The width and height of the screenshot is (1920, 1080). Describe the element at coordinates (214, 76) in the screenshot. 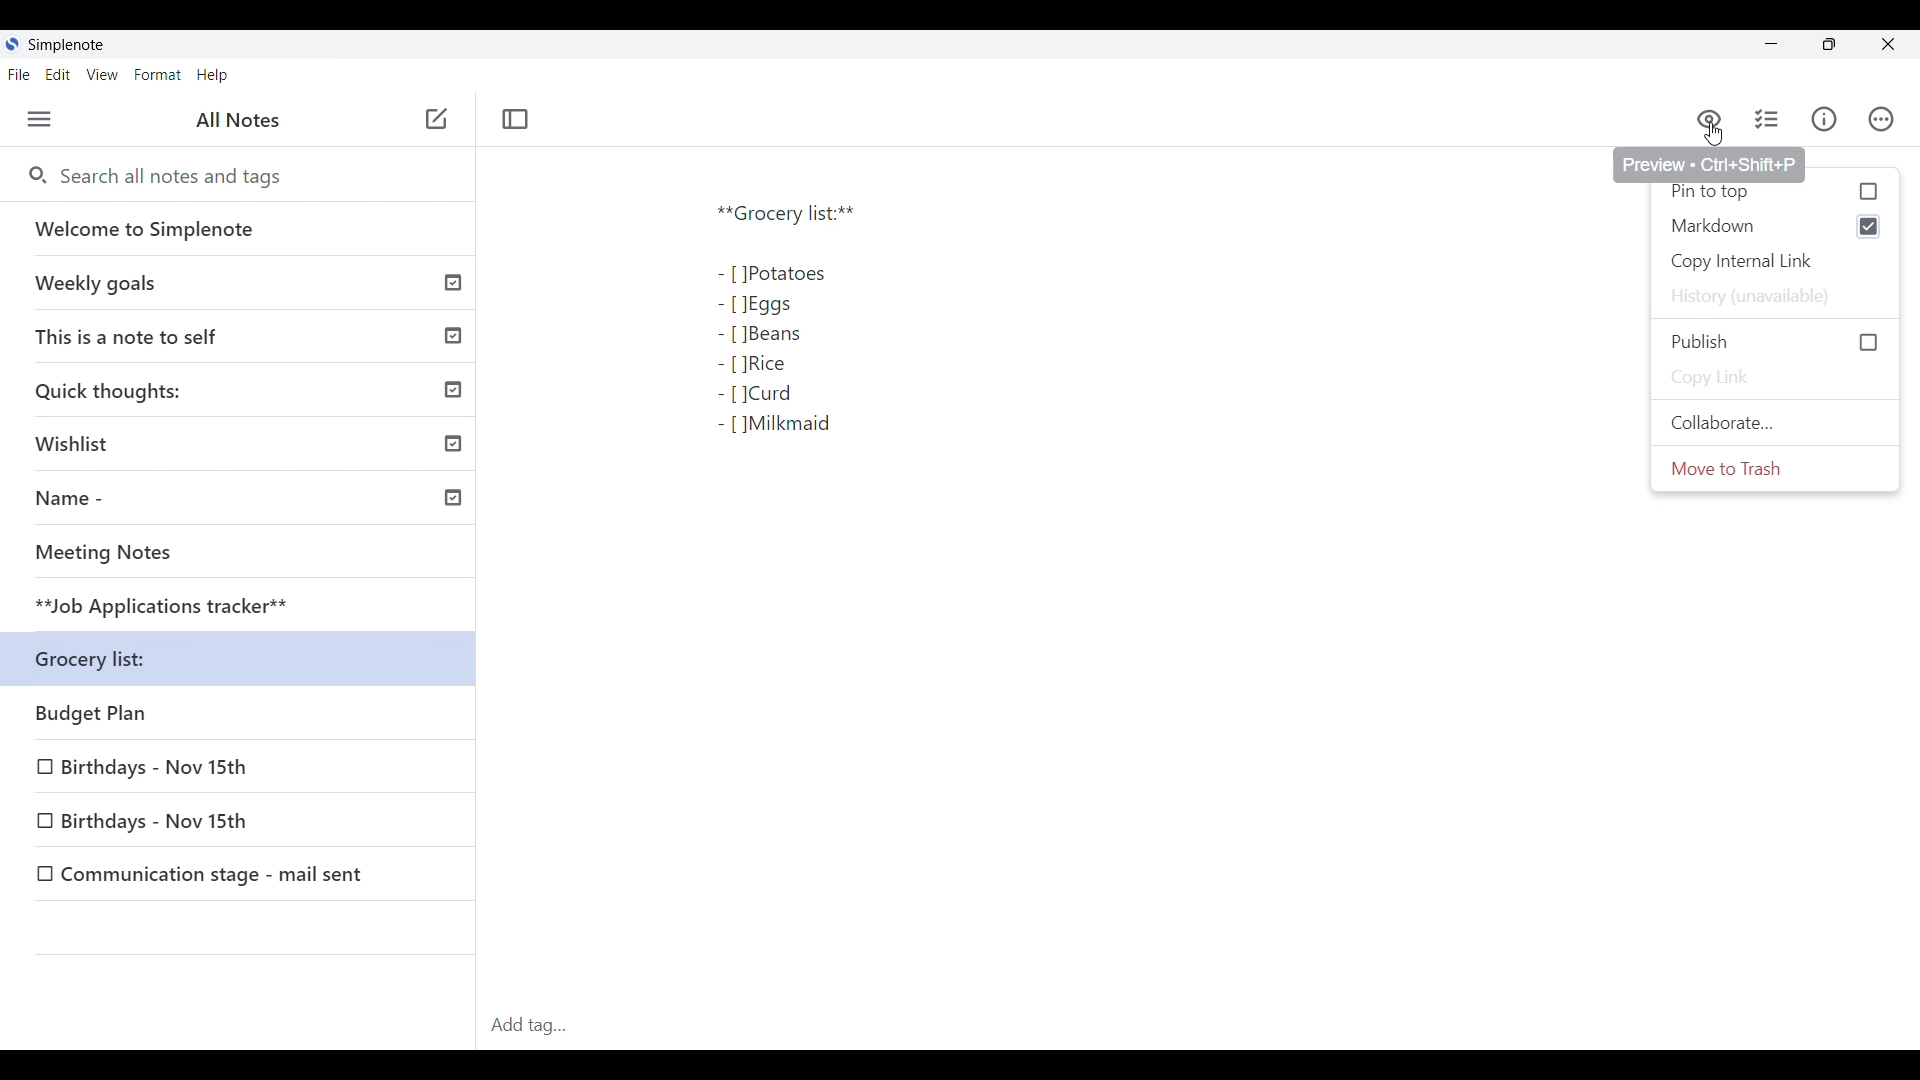

I see `Help` at that location.